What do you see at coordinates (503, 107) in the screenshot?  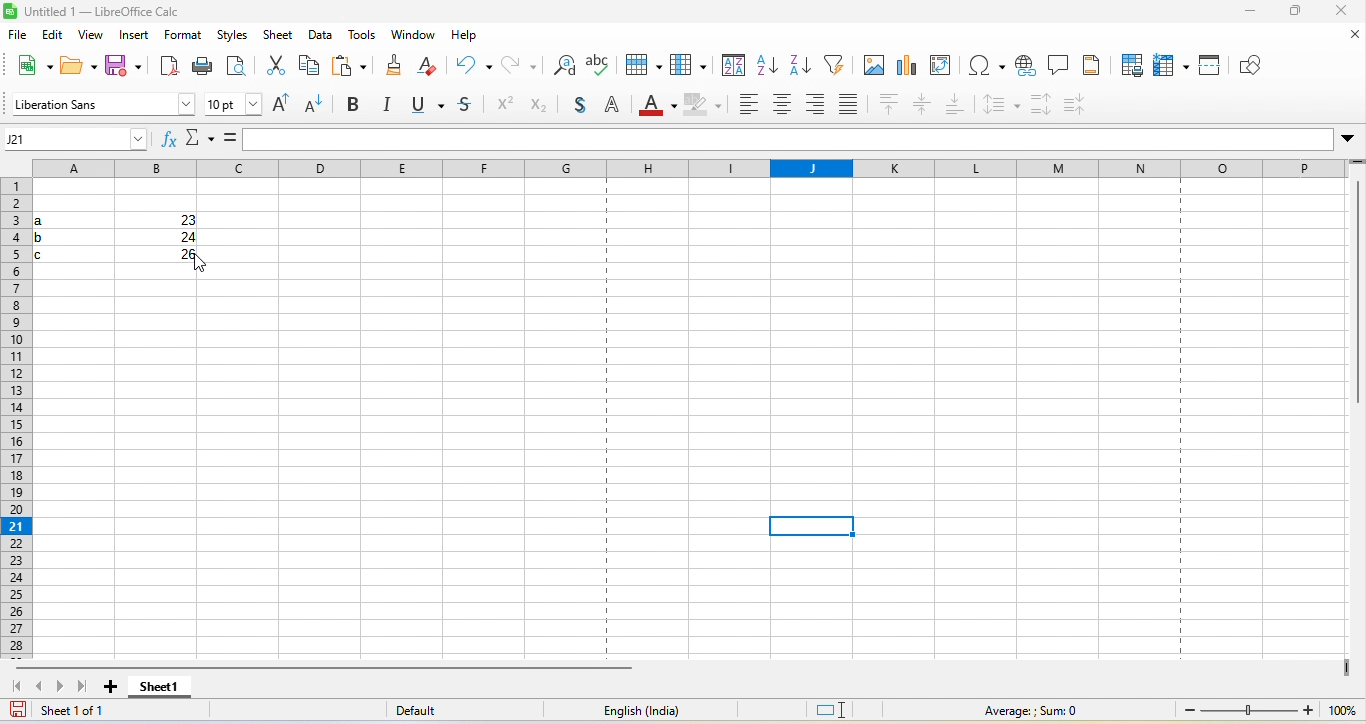 I see `superscript` at bounding box center [503, 107].